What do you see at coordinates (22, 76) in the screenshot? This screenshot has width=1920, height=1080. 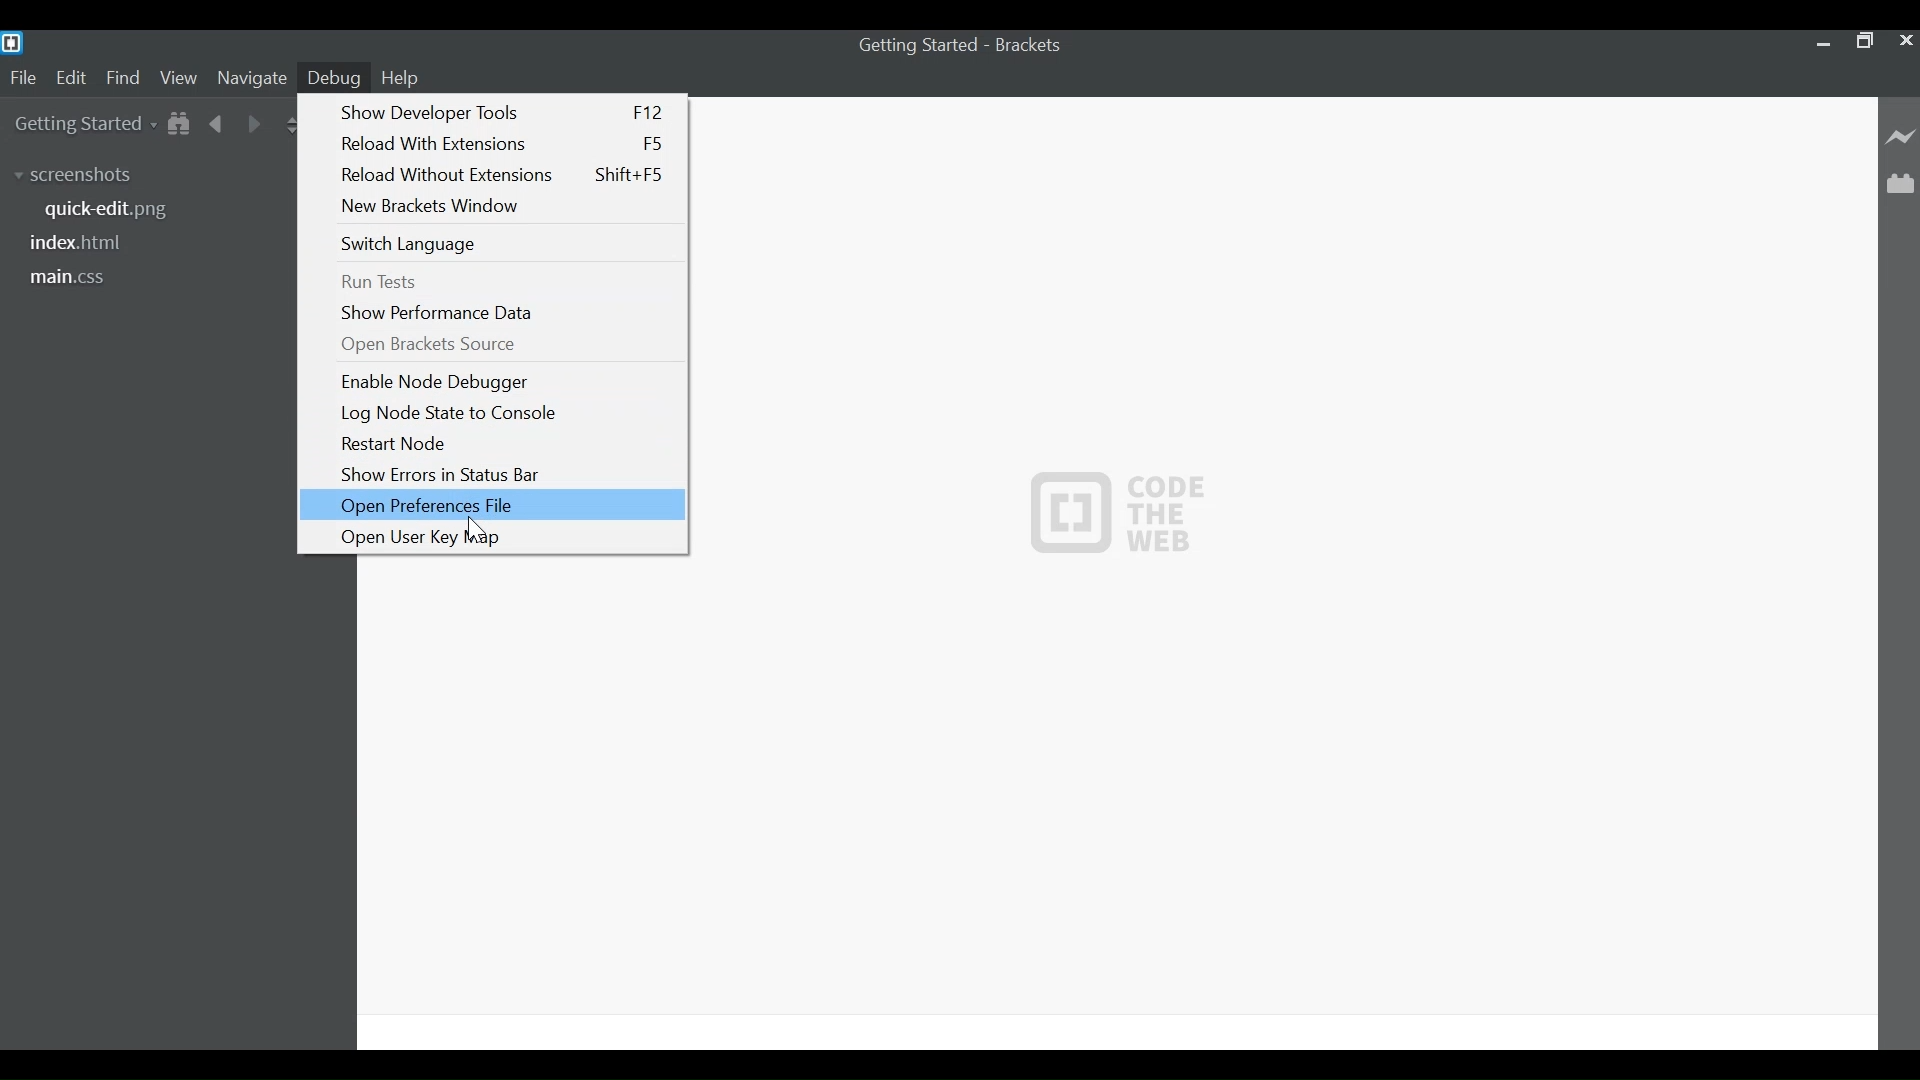 I see `File` at bounding box center [22, 76].